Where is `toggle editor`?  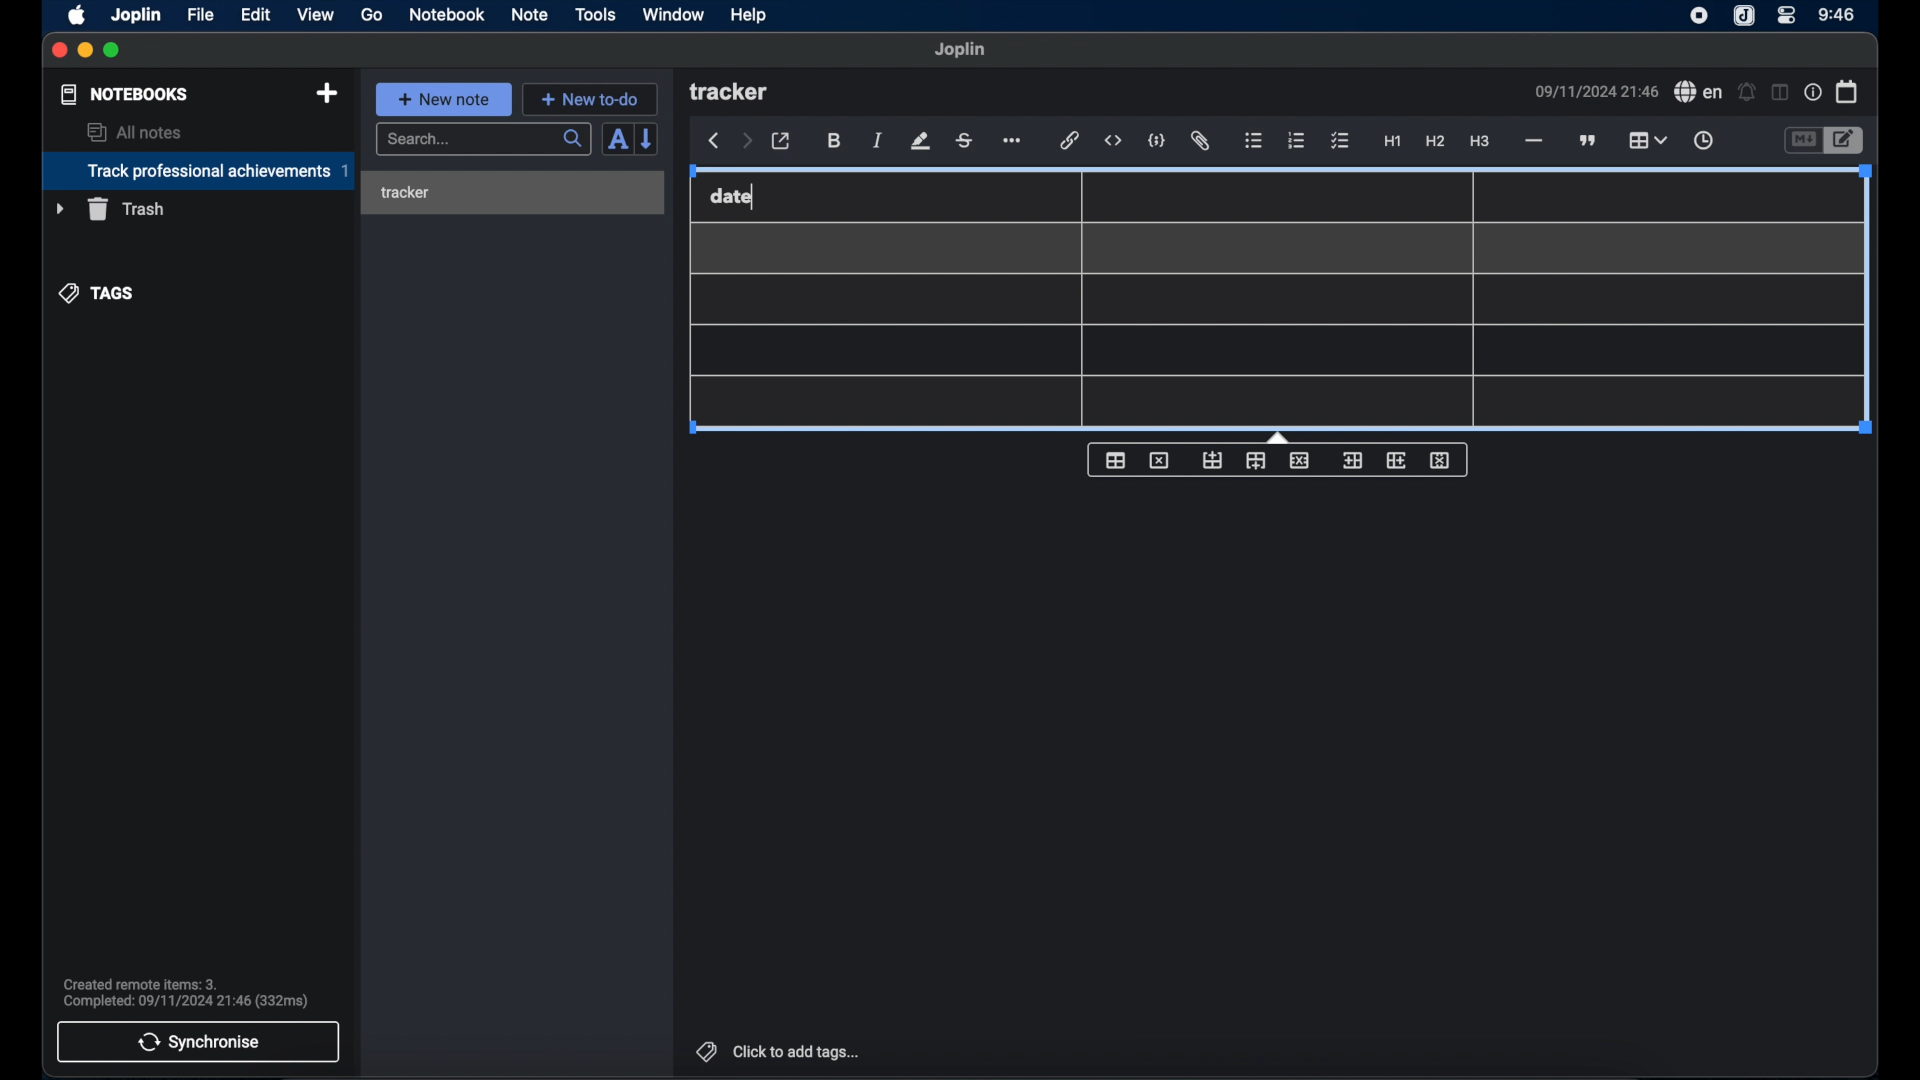
toggle editor is located at coordinates (1801, 140).